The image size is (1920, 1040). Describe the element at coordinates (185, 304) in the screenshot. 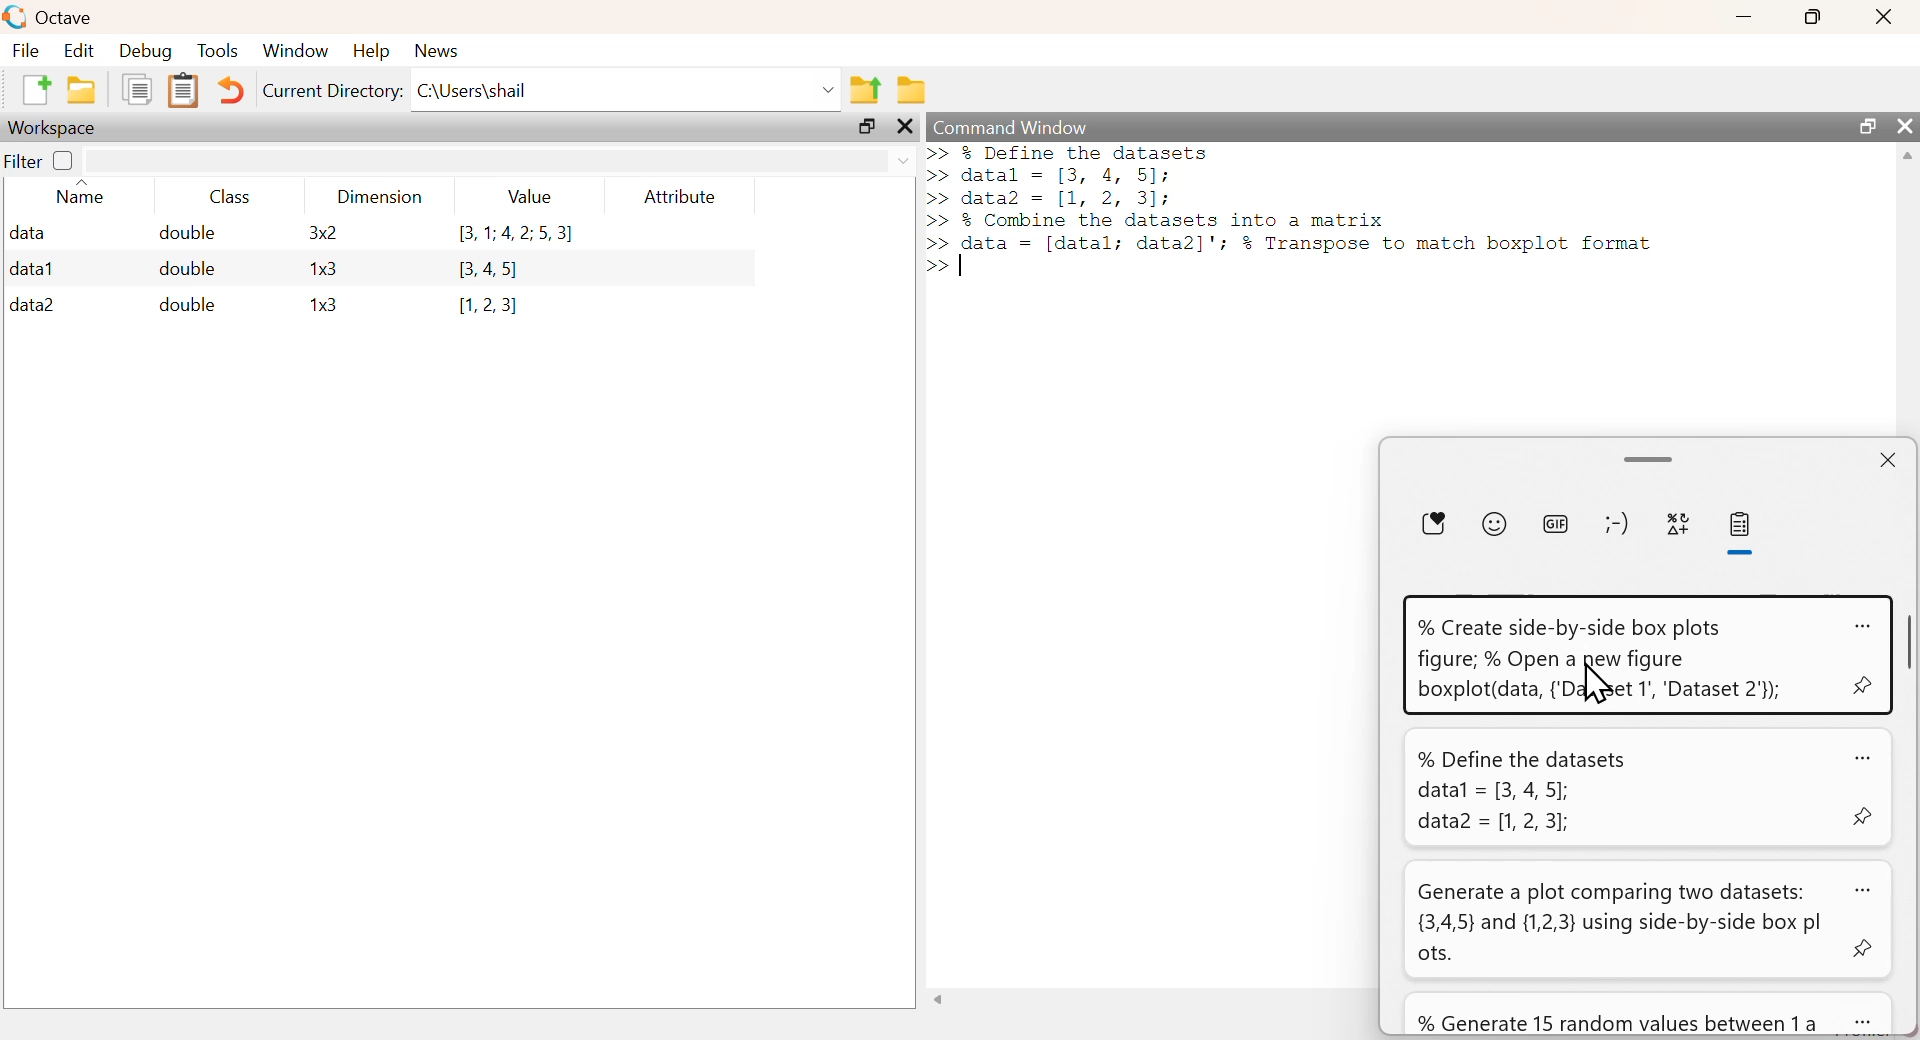

I see `double` at that location.